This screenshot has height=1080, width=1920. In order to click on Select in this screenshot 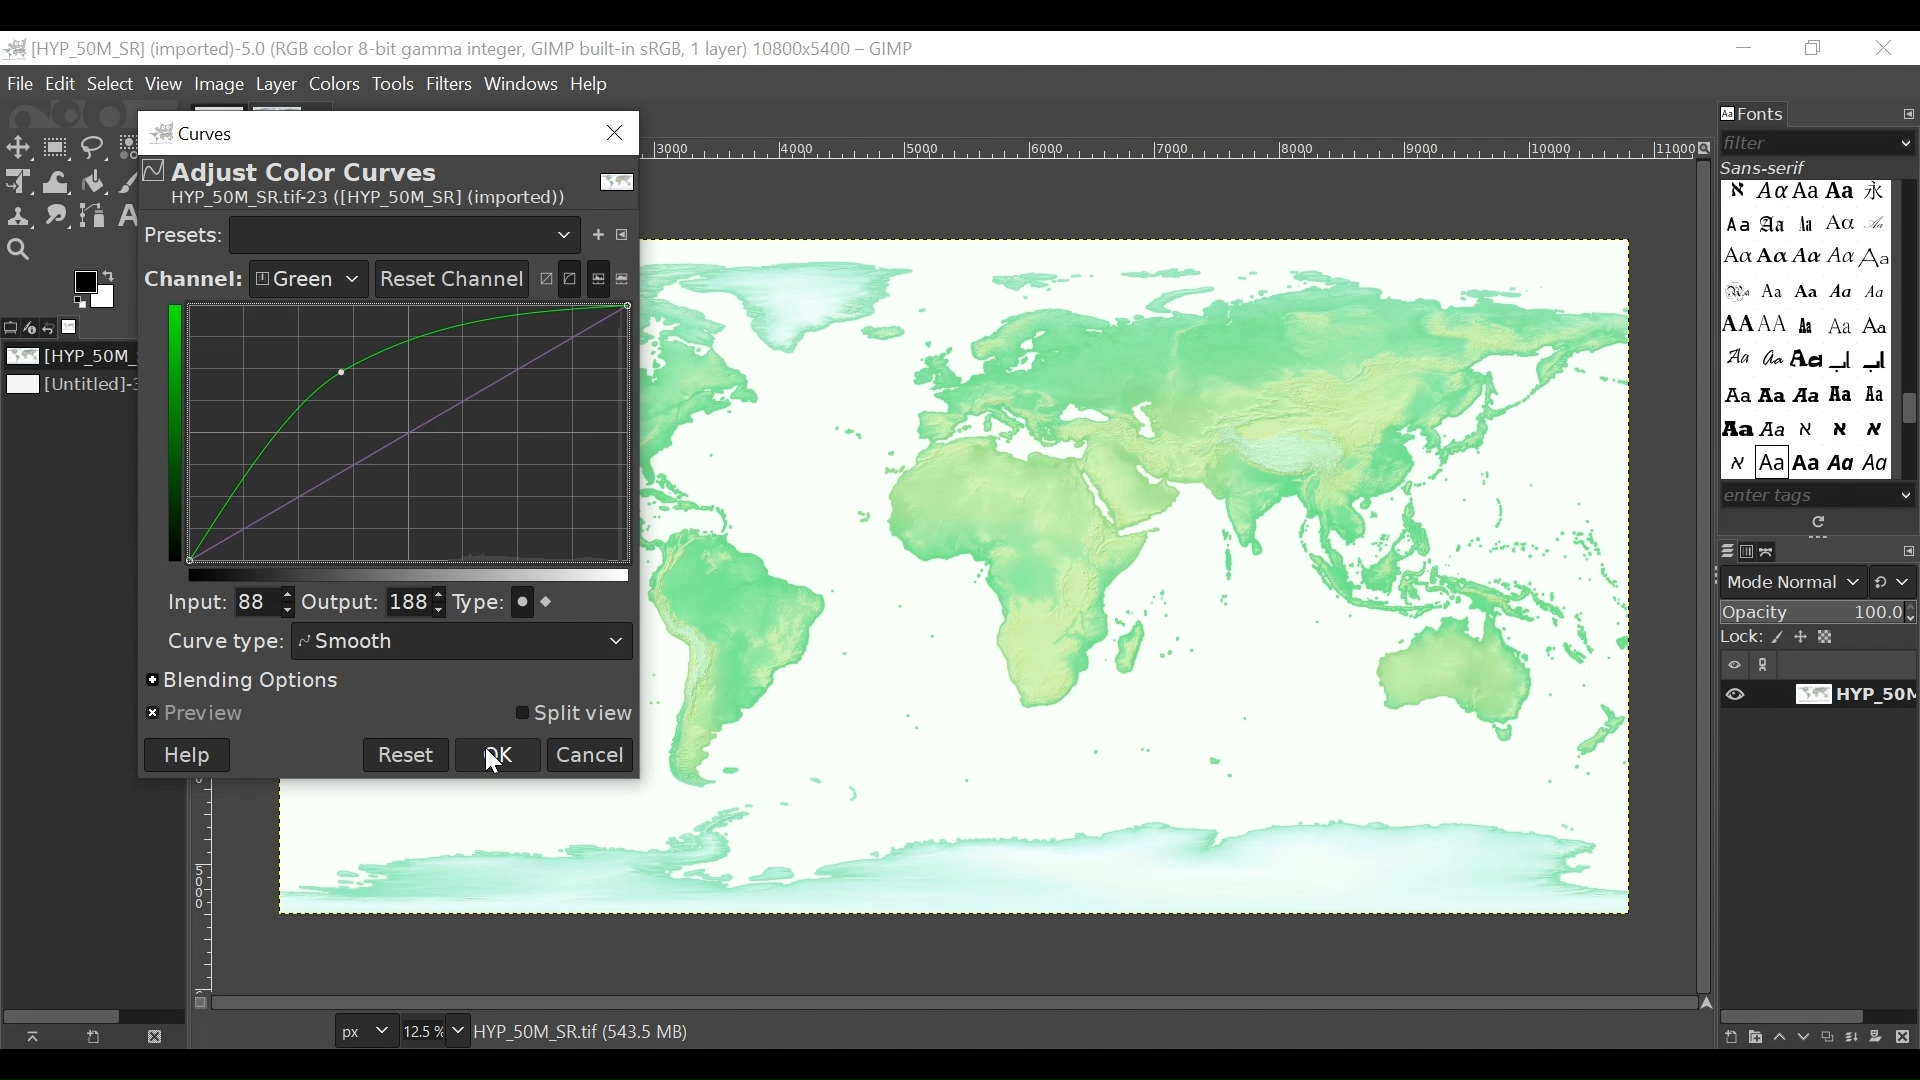, I will do `click(110, 84)`.